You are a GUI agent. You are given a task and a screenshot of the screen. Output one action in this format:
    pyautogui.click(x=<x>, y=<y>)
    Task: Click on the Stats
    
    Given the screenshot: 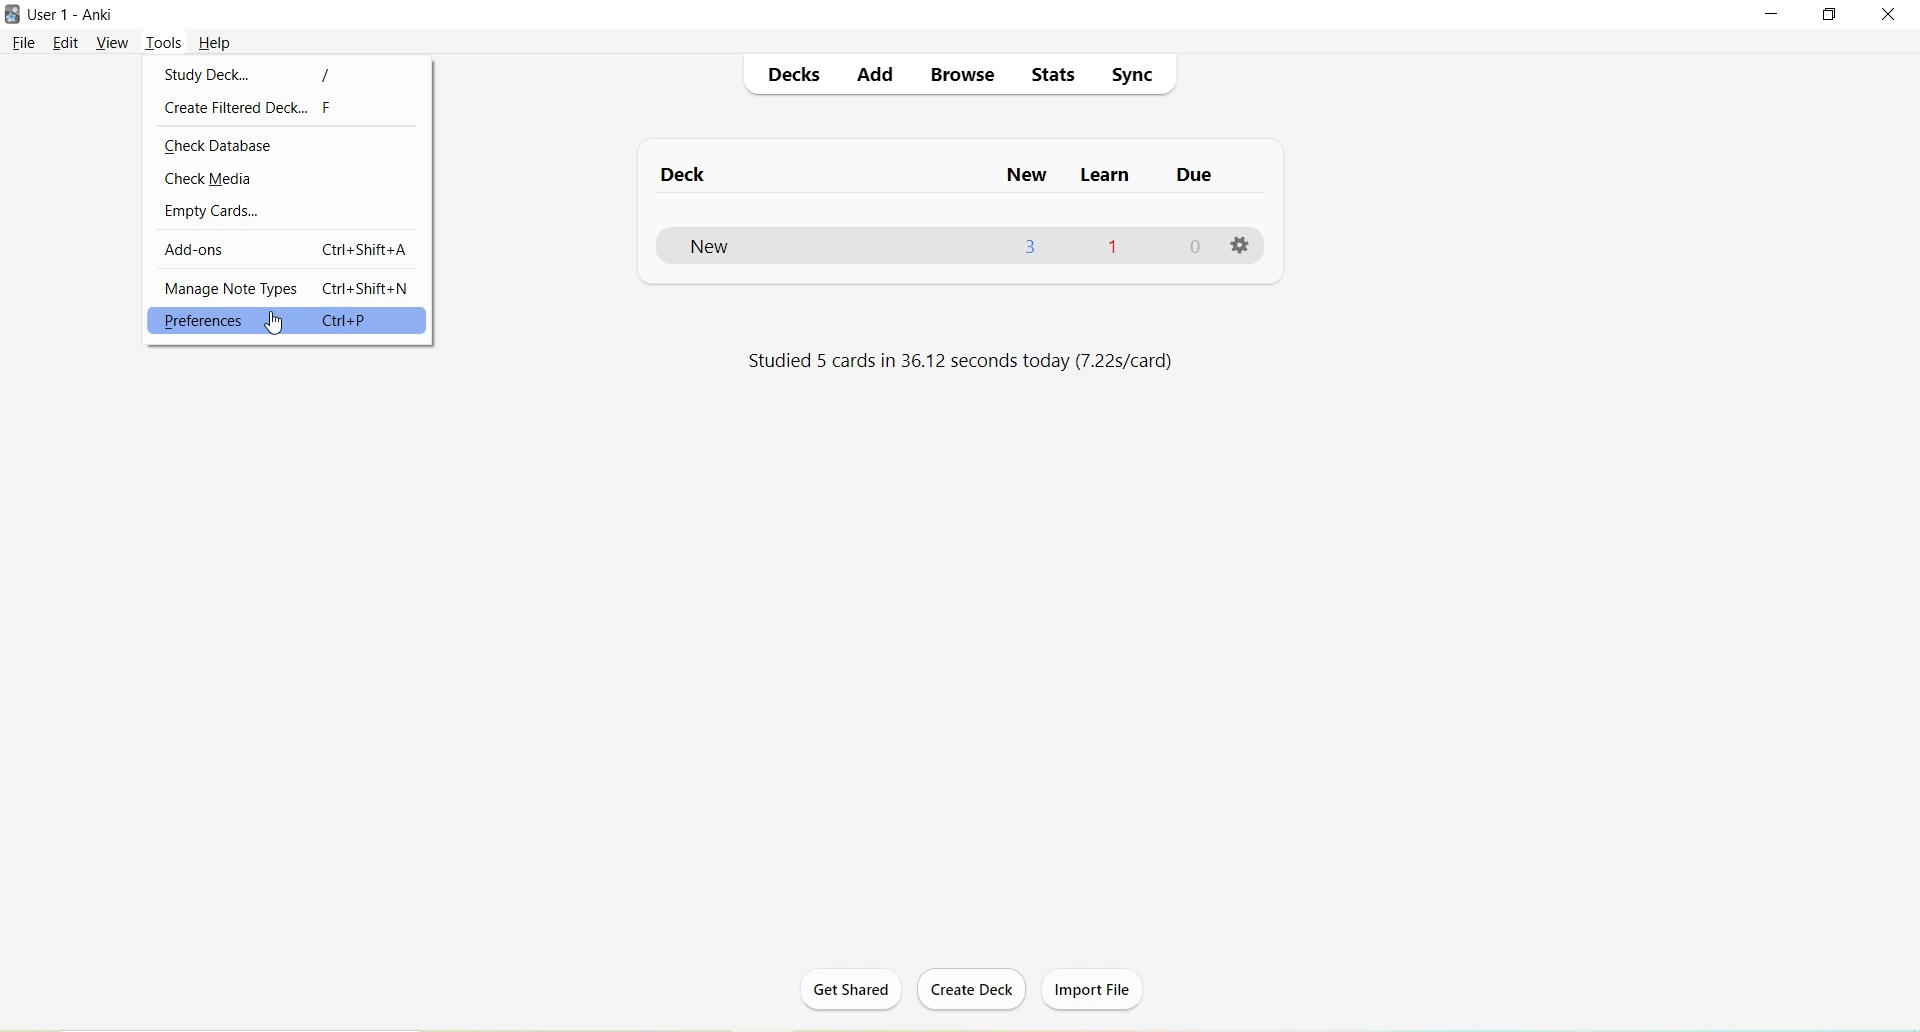 What is the action you would take?
    pyautogui.click(x=1060, y=79)
    